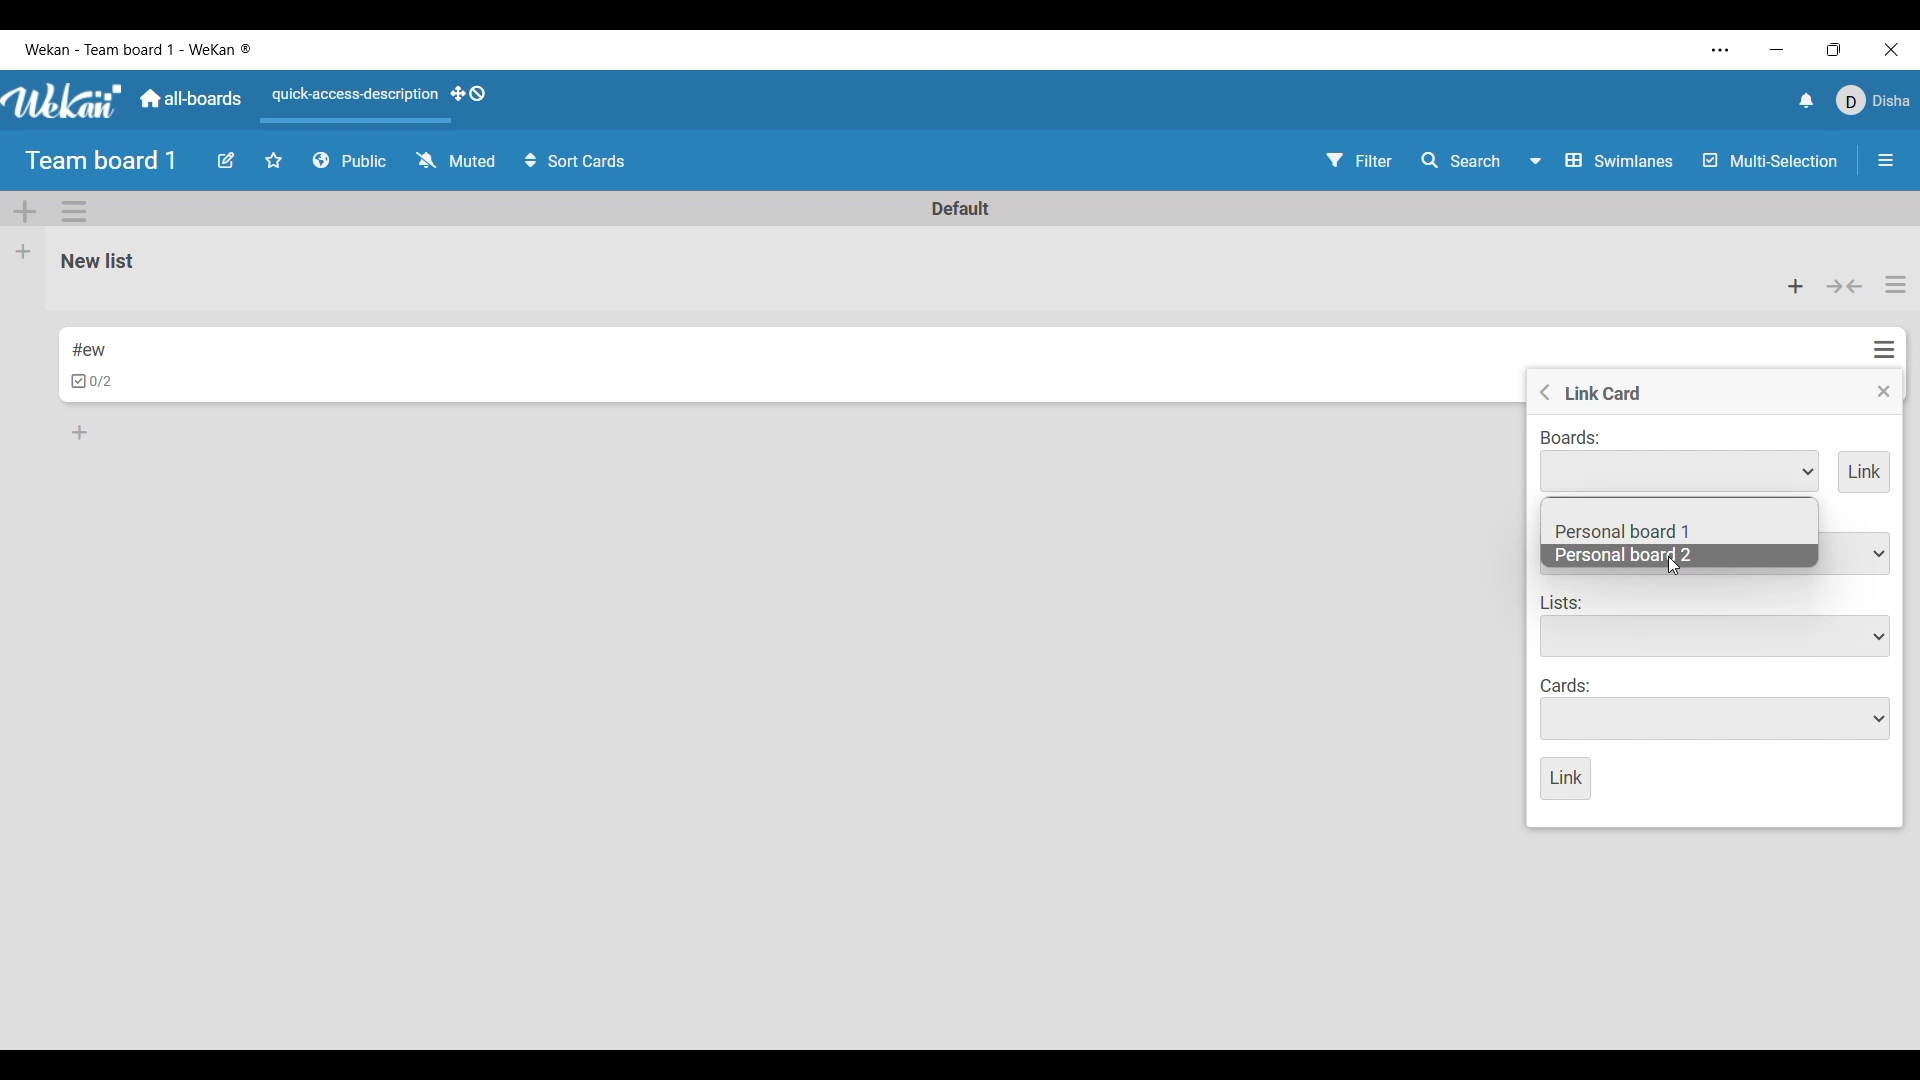 The width and height of the screenshot is (1920, 1080). What do you see at coordinates (98, 262) in the screenshot?
I see `List name` at bounding box center [98, 262].